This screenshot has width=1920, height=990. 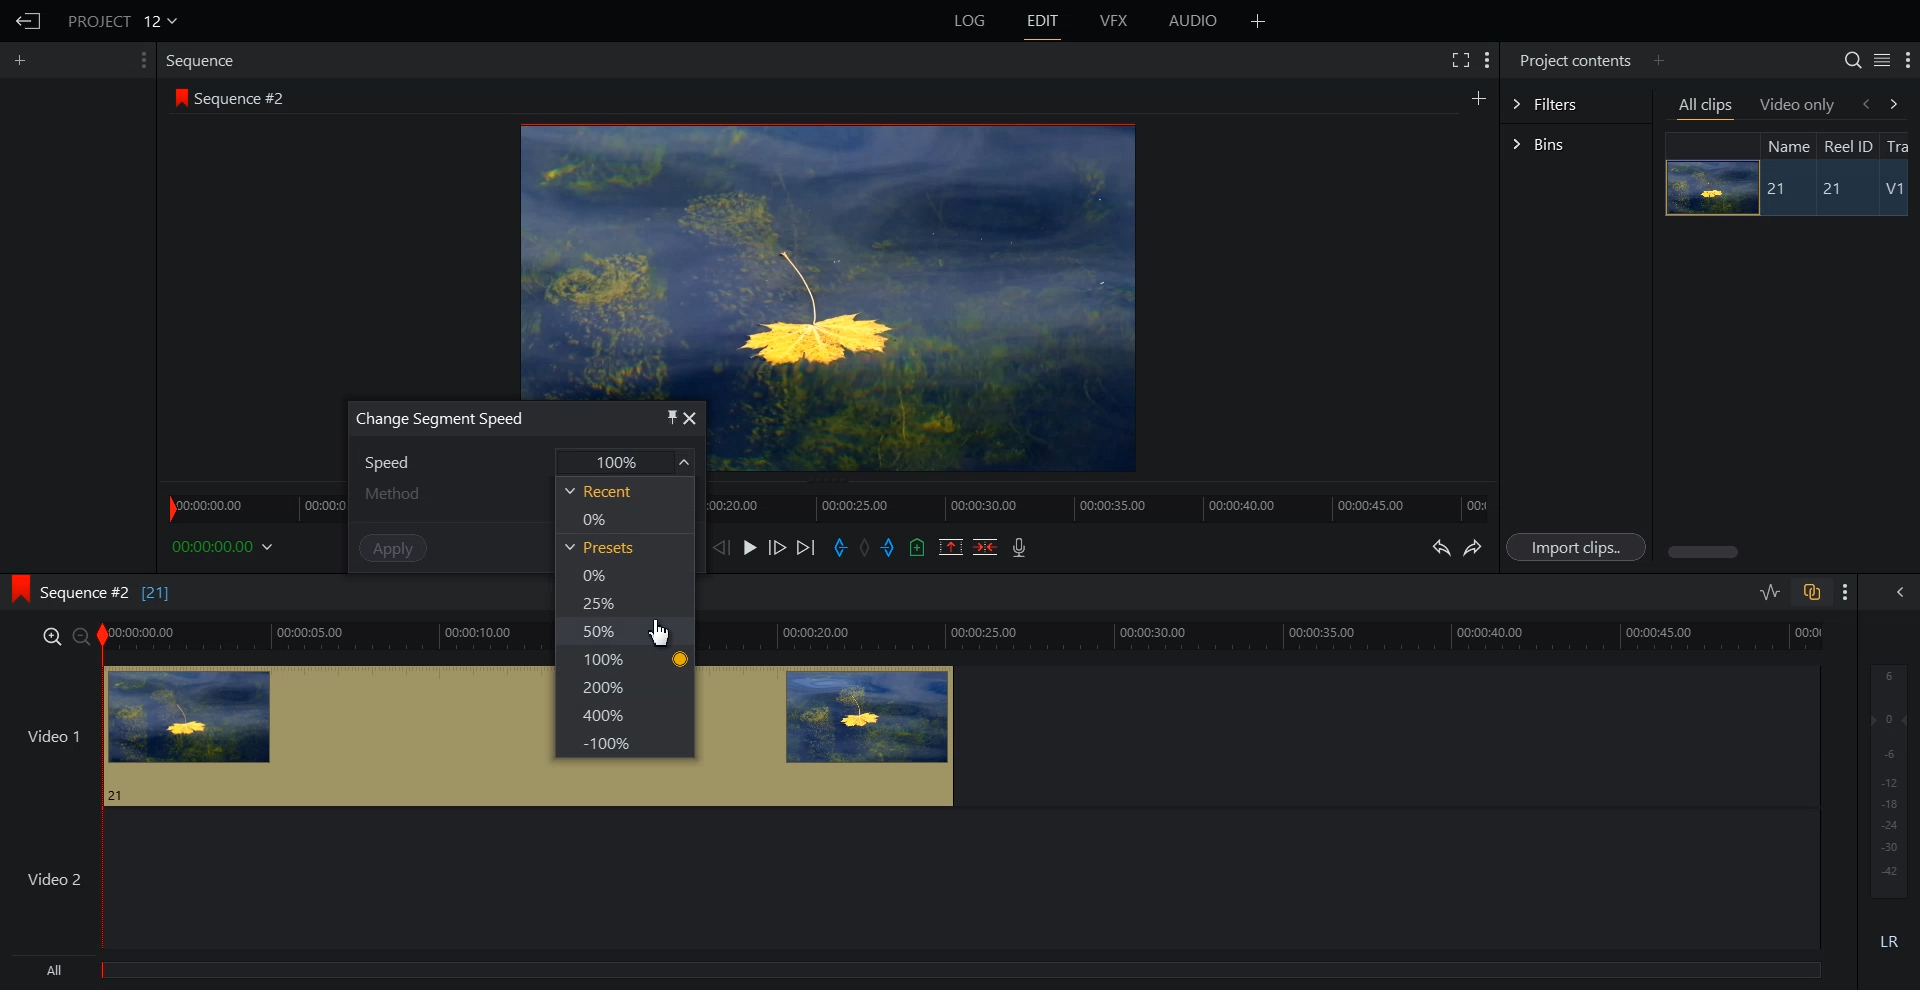 What do you see at coordinates (1900, 145) in the screenshot?
I see `Tra` at bounding box center [1900, 145].